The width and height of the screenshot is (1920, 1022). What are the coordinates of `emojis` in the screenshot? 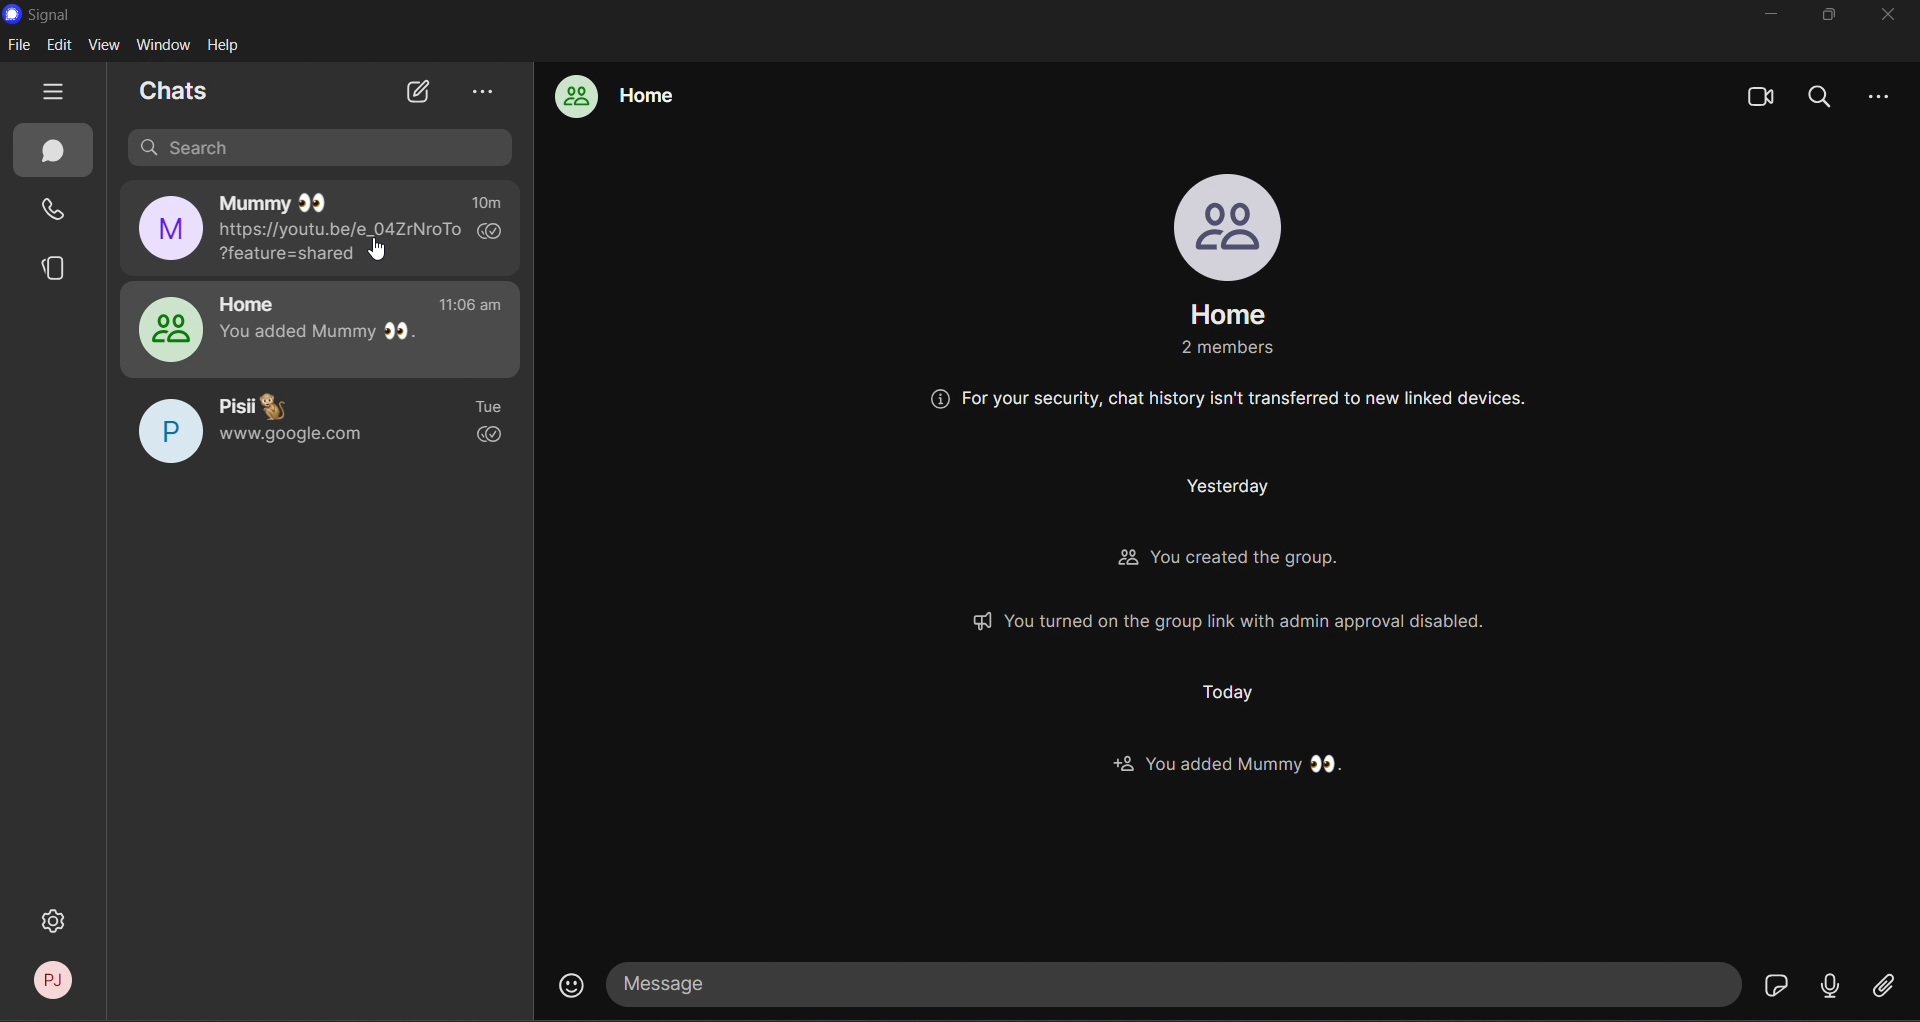 It's located at (568, 986).